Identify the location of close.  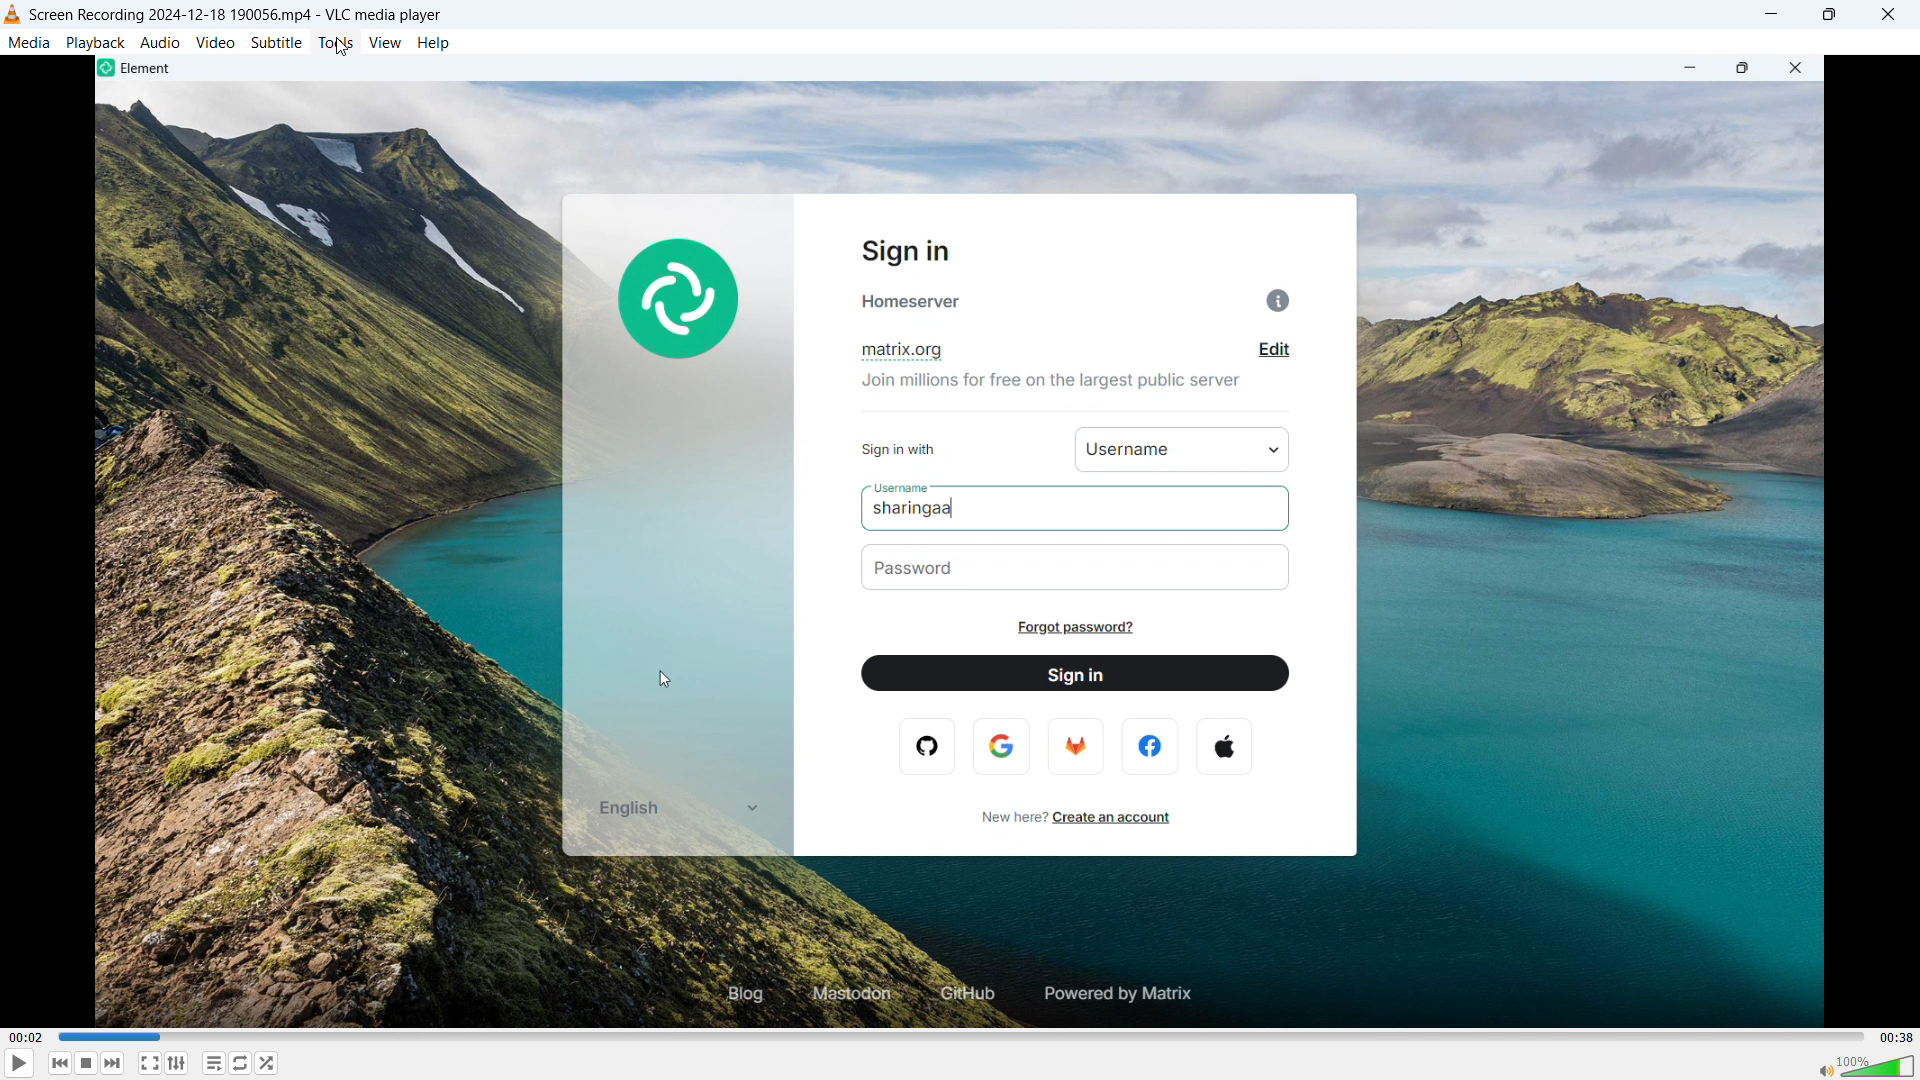
(1889, 15).